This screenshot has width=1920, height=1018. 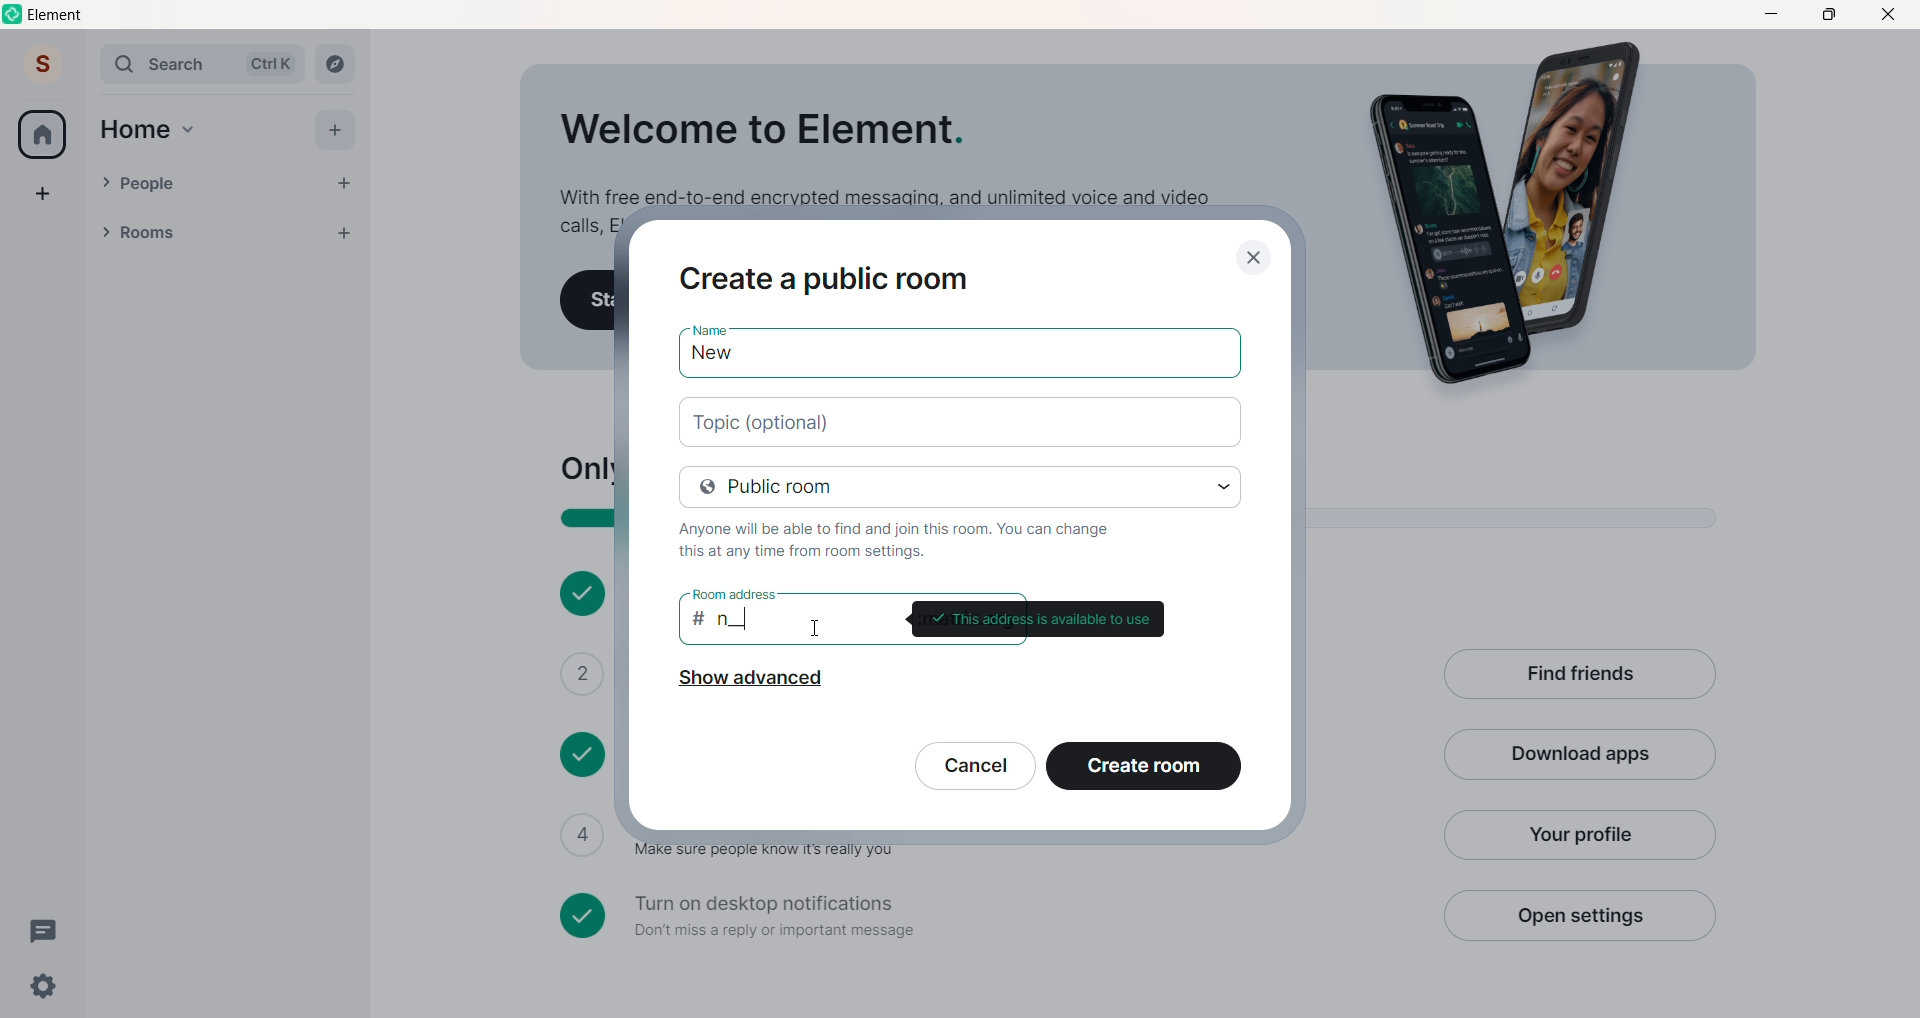 I want to click on Home Drop Down, so click(x=189, y=130).